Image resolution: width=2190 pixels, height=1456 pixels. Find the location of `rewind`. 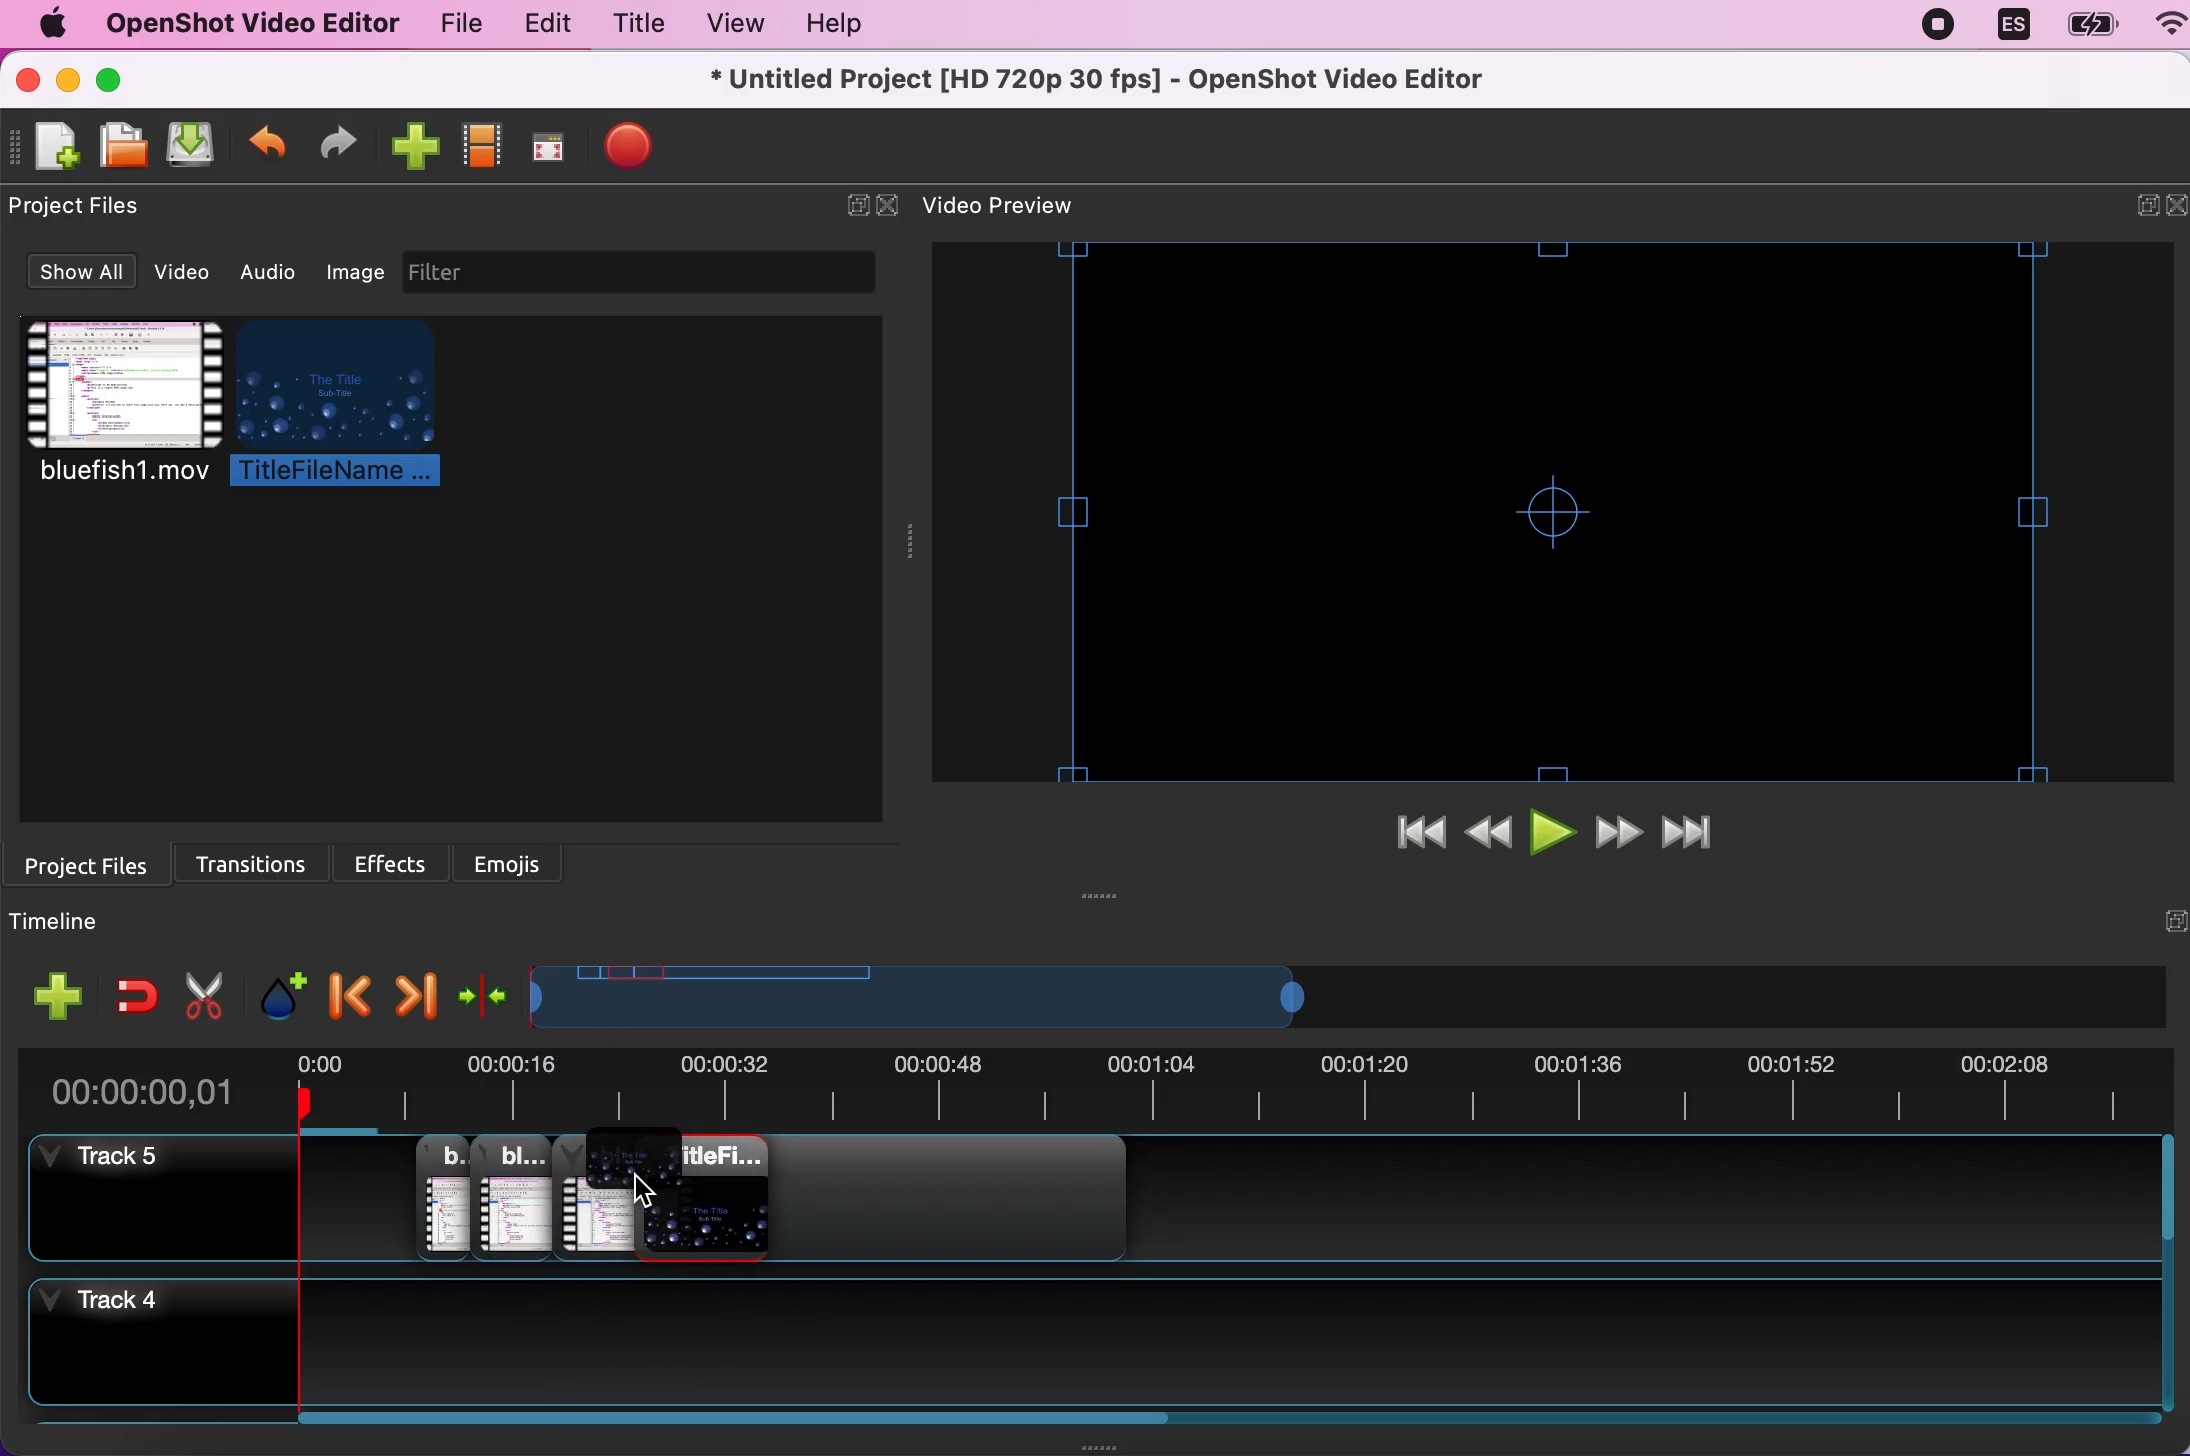

rewind is located at coordinates (1492, 836).